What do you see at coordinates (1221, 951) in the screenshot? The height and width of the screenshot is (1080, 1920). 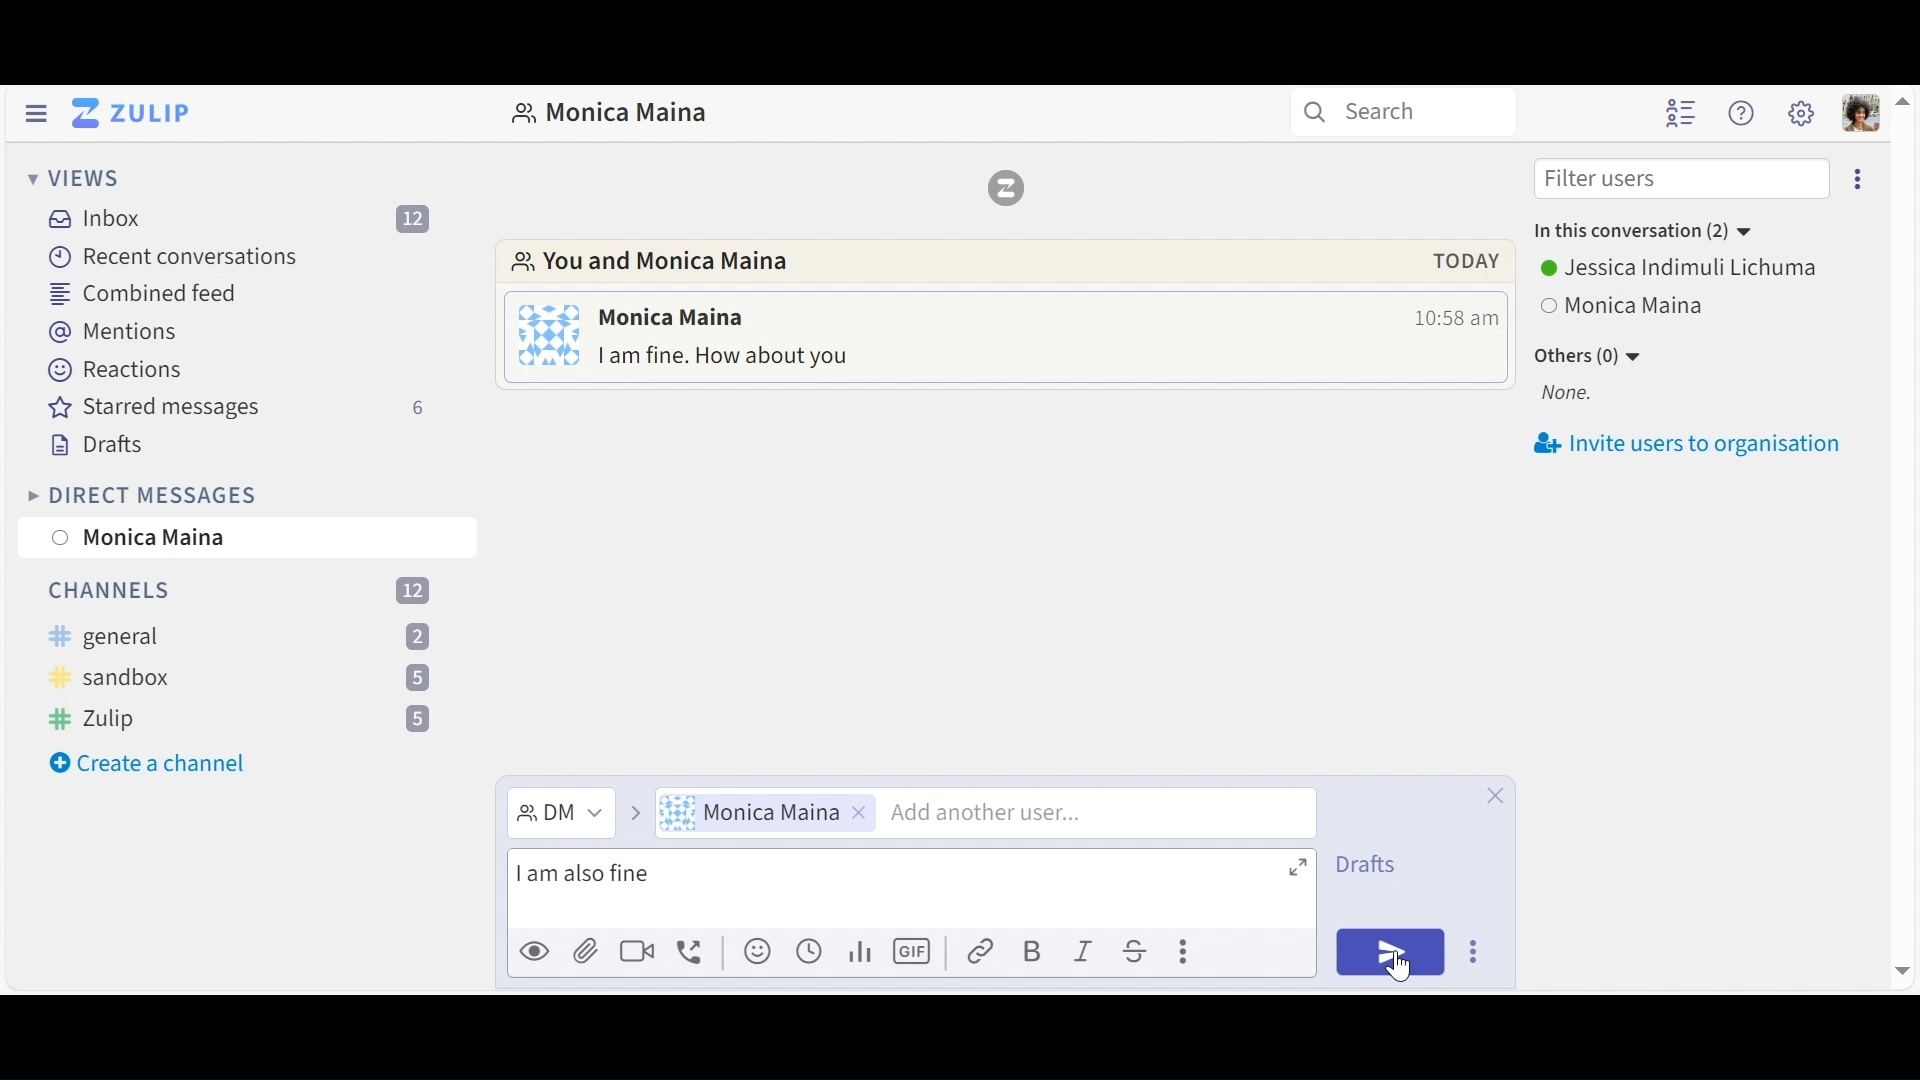 I see `compose actions` at bounding box center [1221, 951].